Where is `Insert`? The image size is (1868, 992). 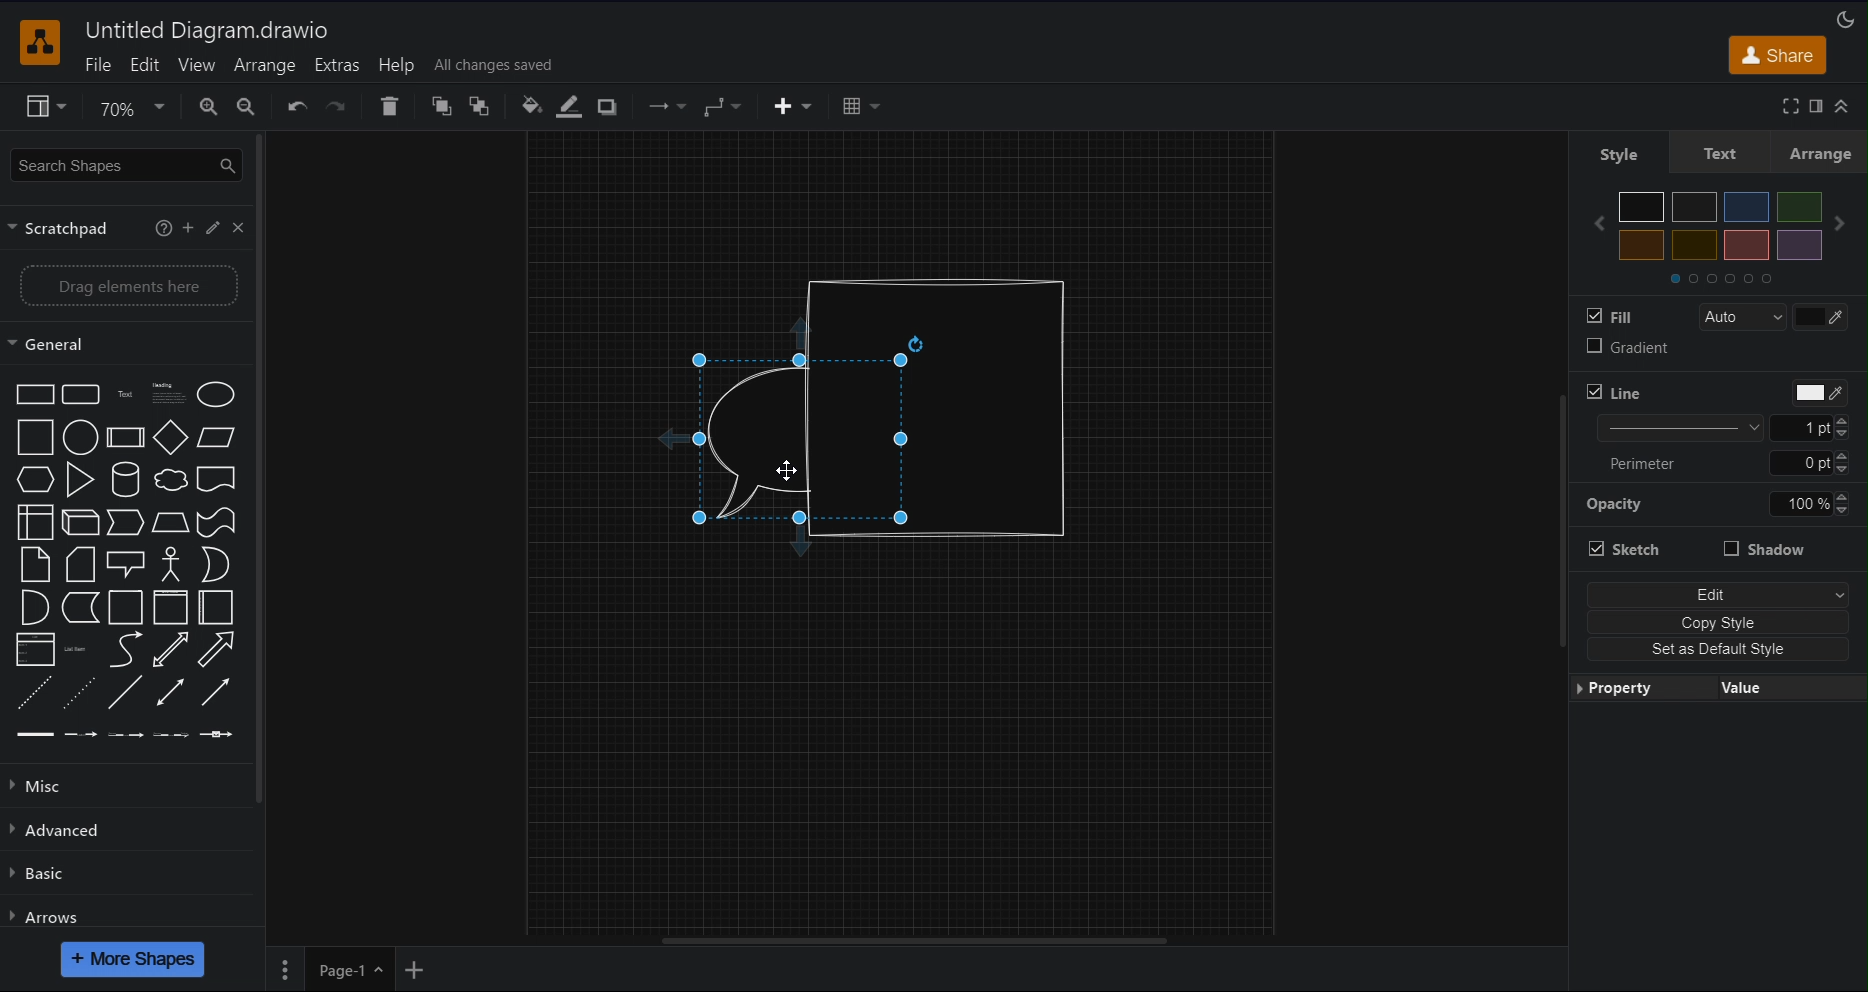 Insert is located at coordinates (797, 106).